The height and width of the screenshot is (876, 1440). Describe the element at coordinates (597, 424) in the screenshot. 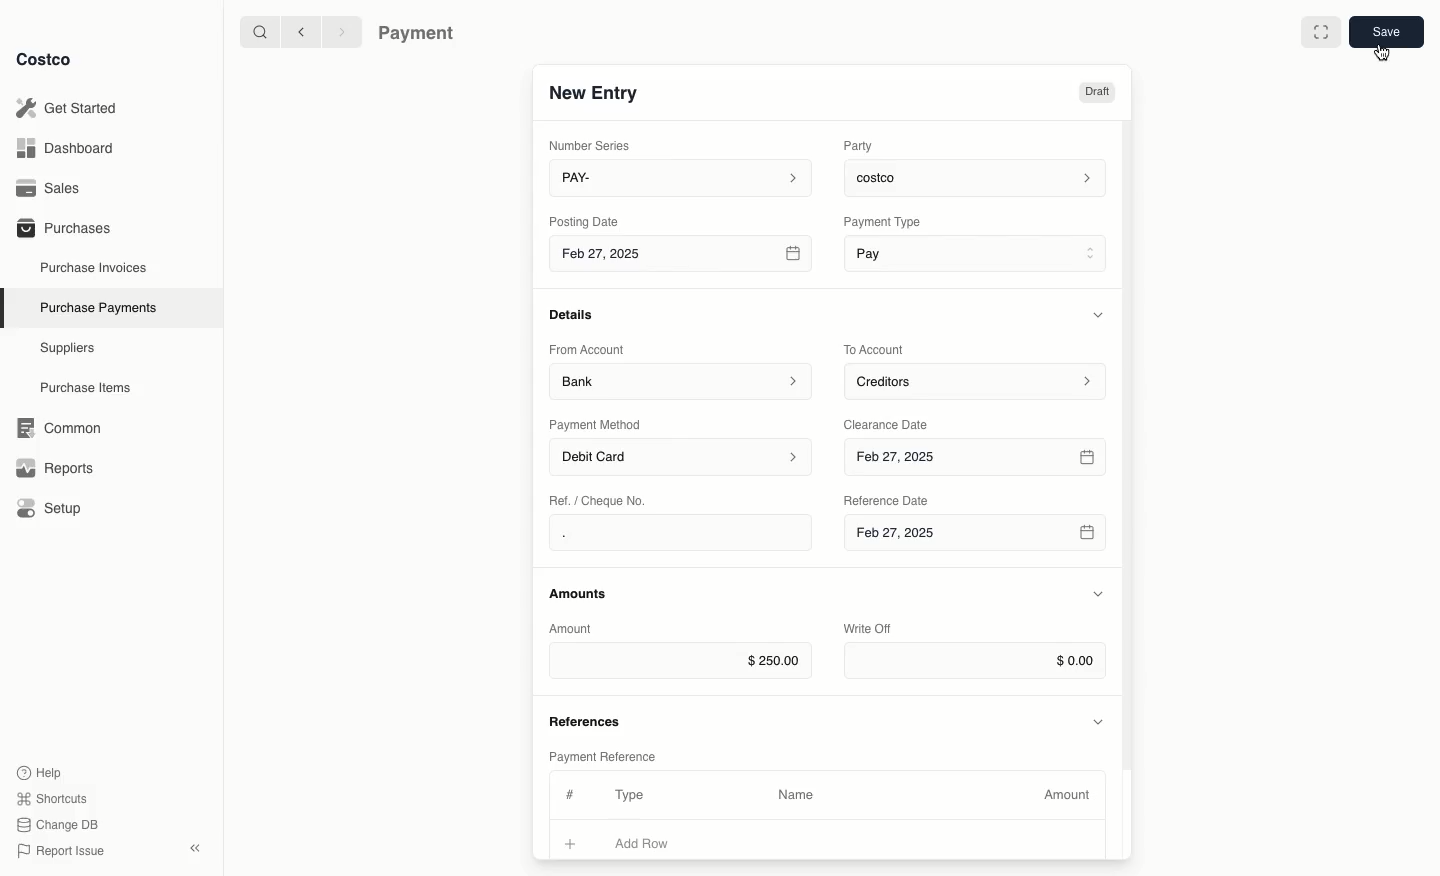

I see `Payment Method` at that location.